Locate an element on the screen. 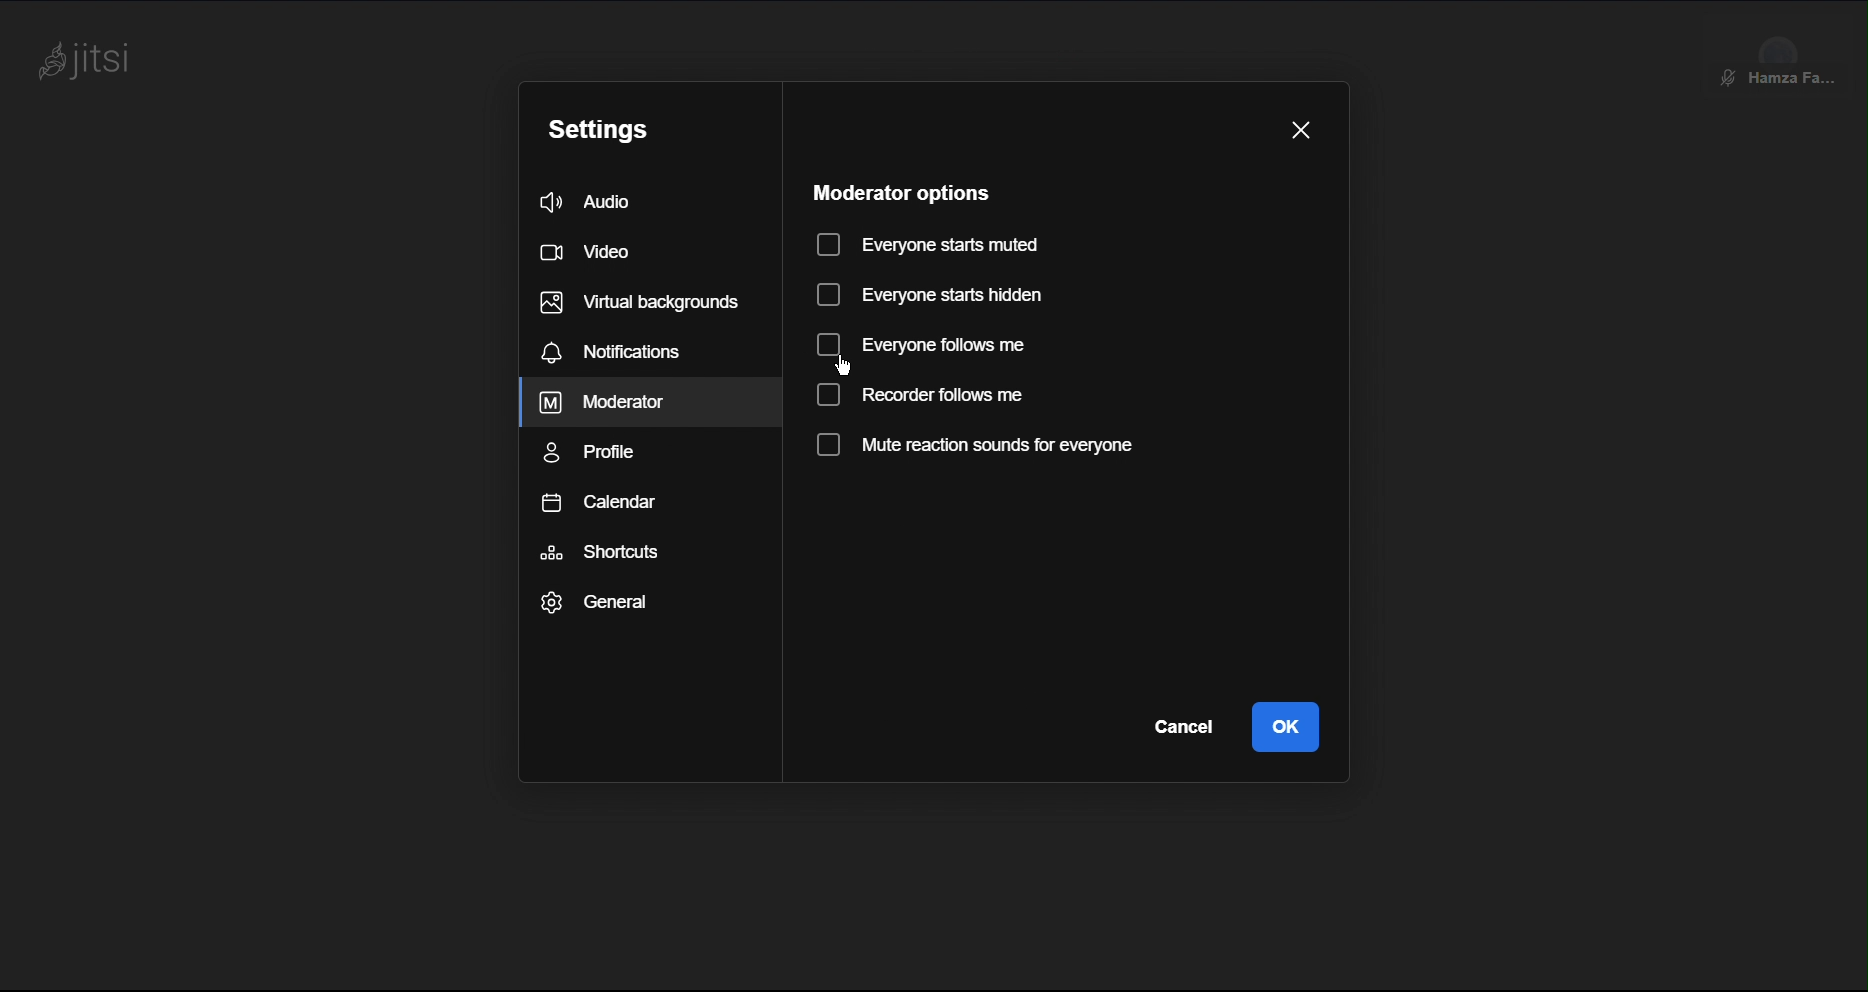  Close is located at coordinates (1302, 126).